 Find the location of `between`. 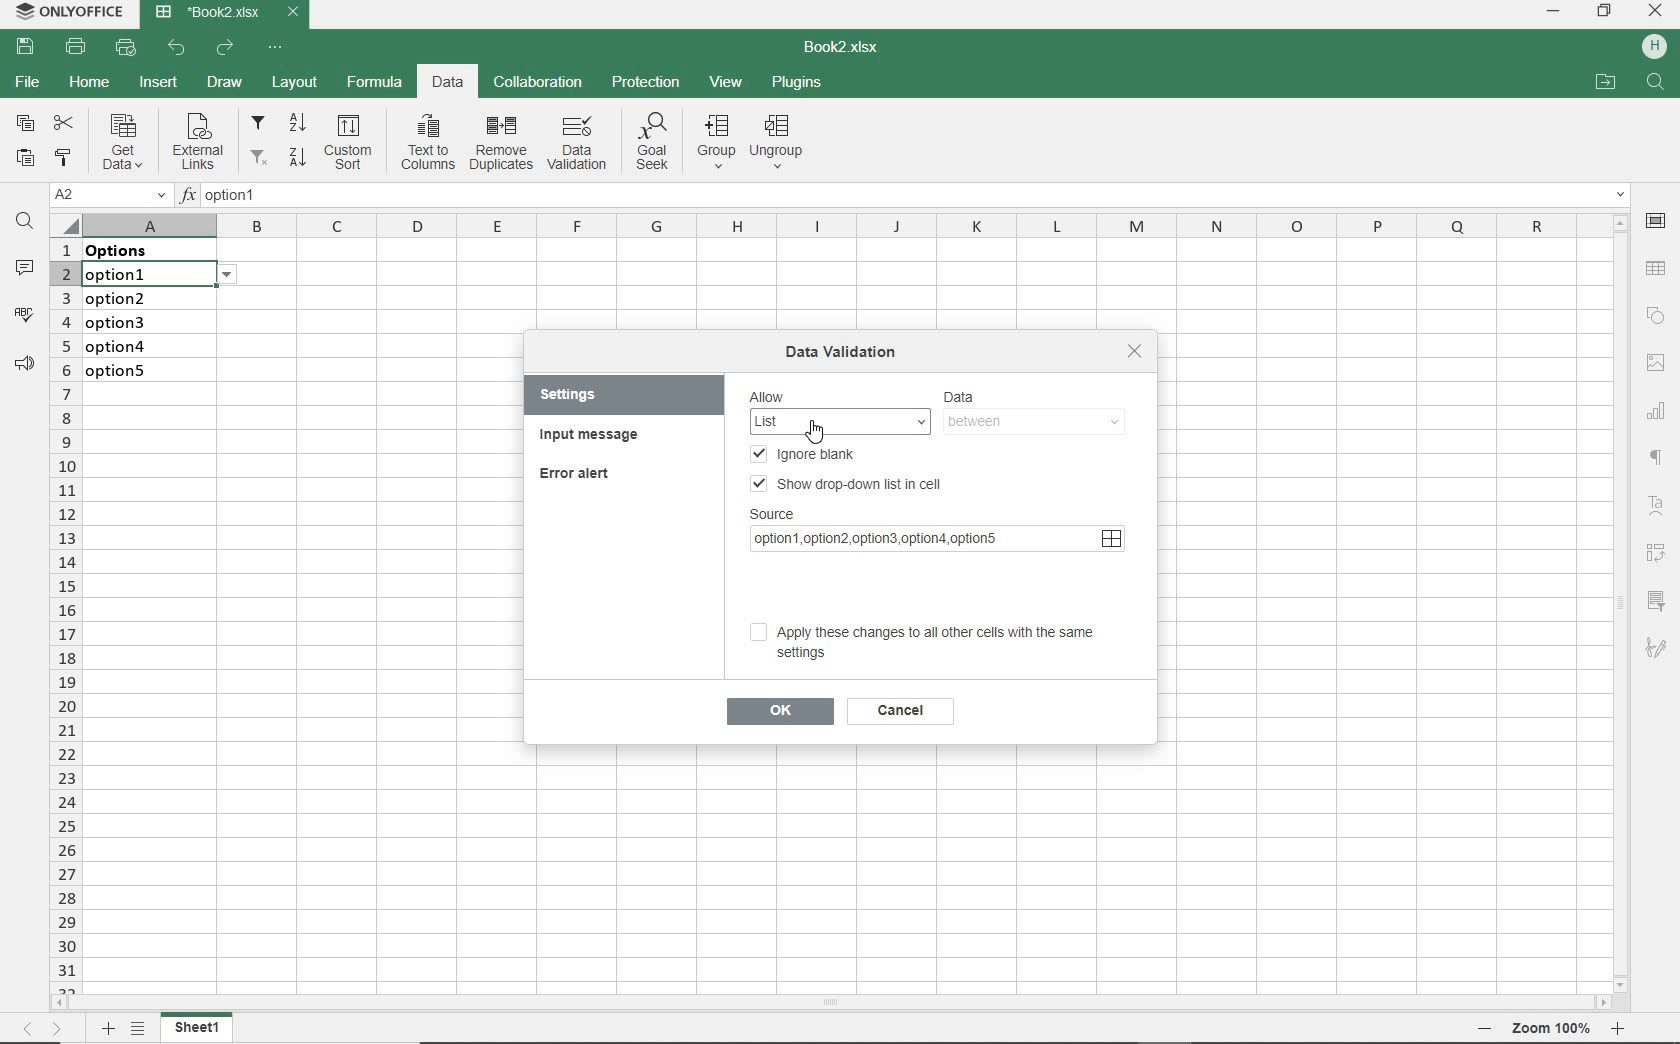

between is located at coordinates (1031, 422).